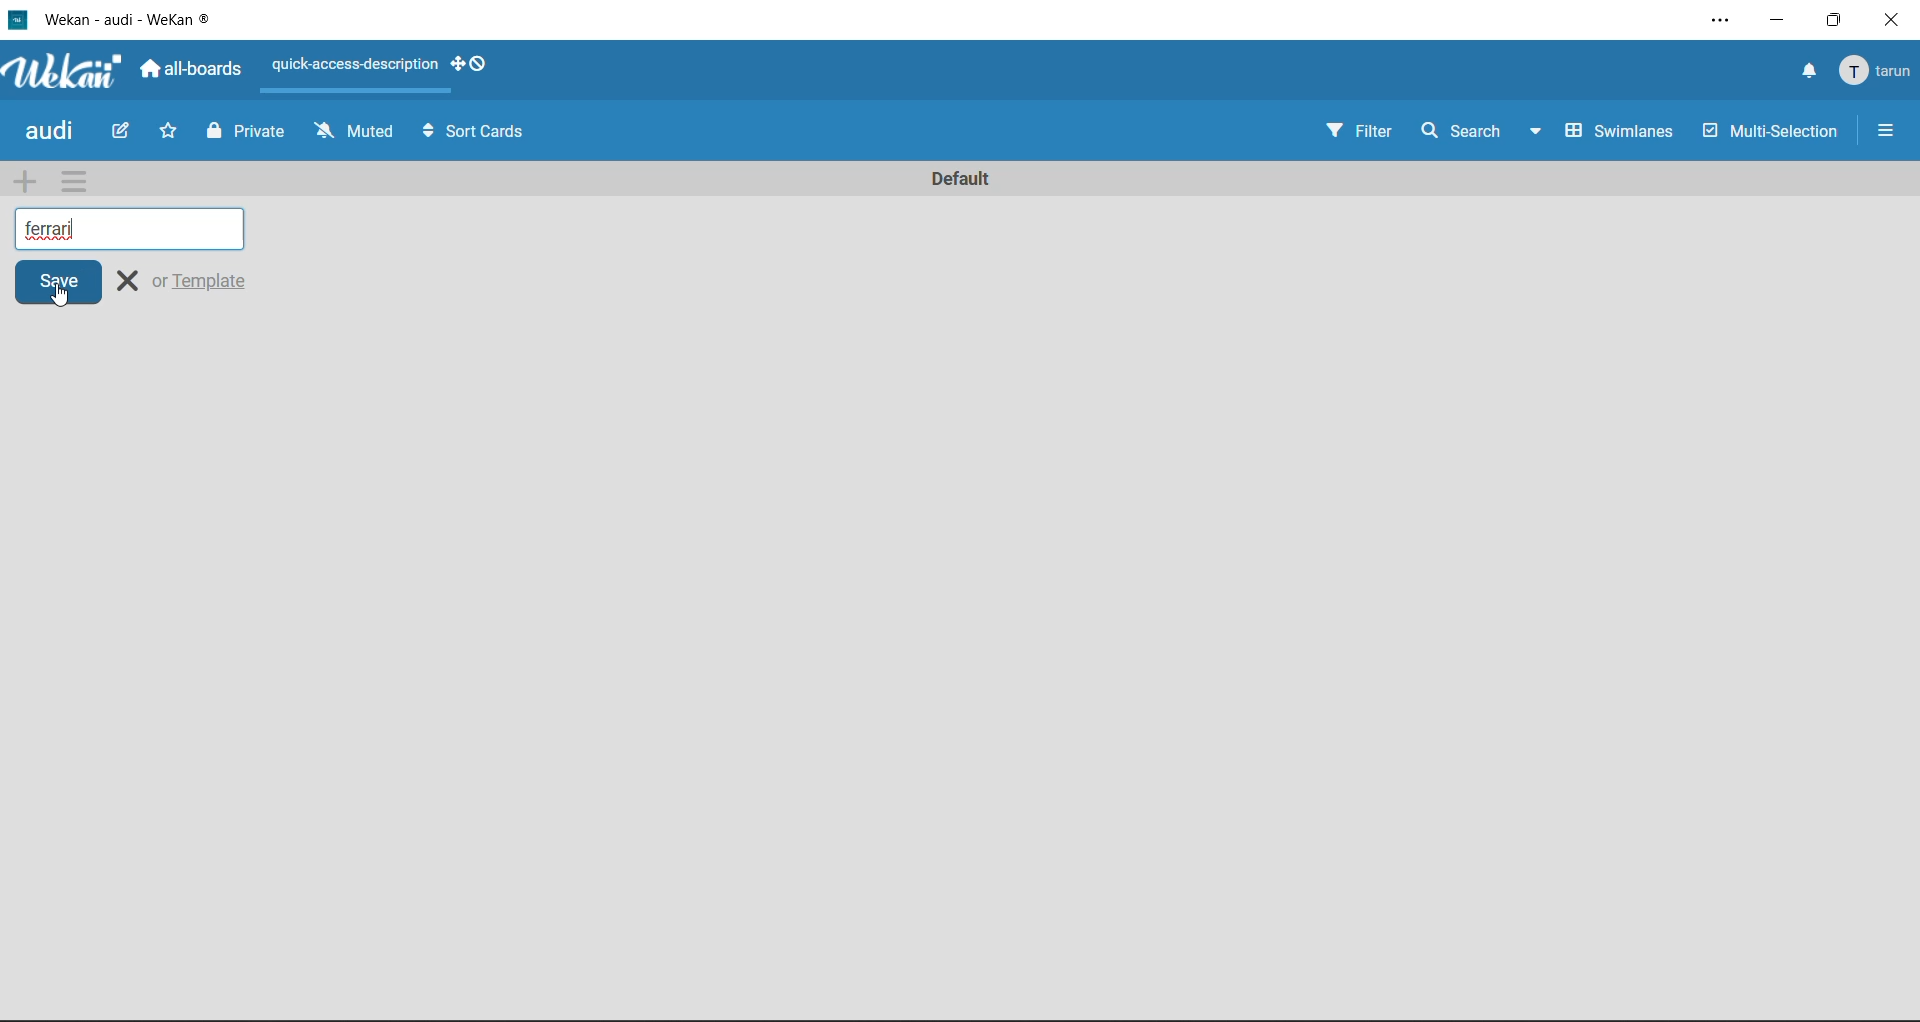 The height and width of the screenshot is (1022, 1920). What do you see at coordinates (1771, 20) in the screenshot?
I see `minimize` at bounding box center [1771, 20].